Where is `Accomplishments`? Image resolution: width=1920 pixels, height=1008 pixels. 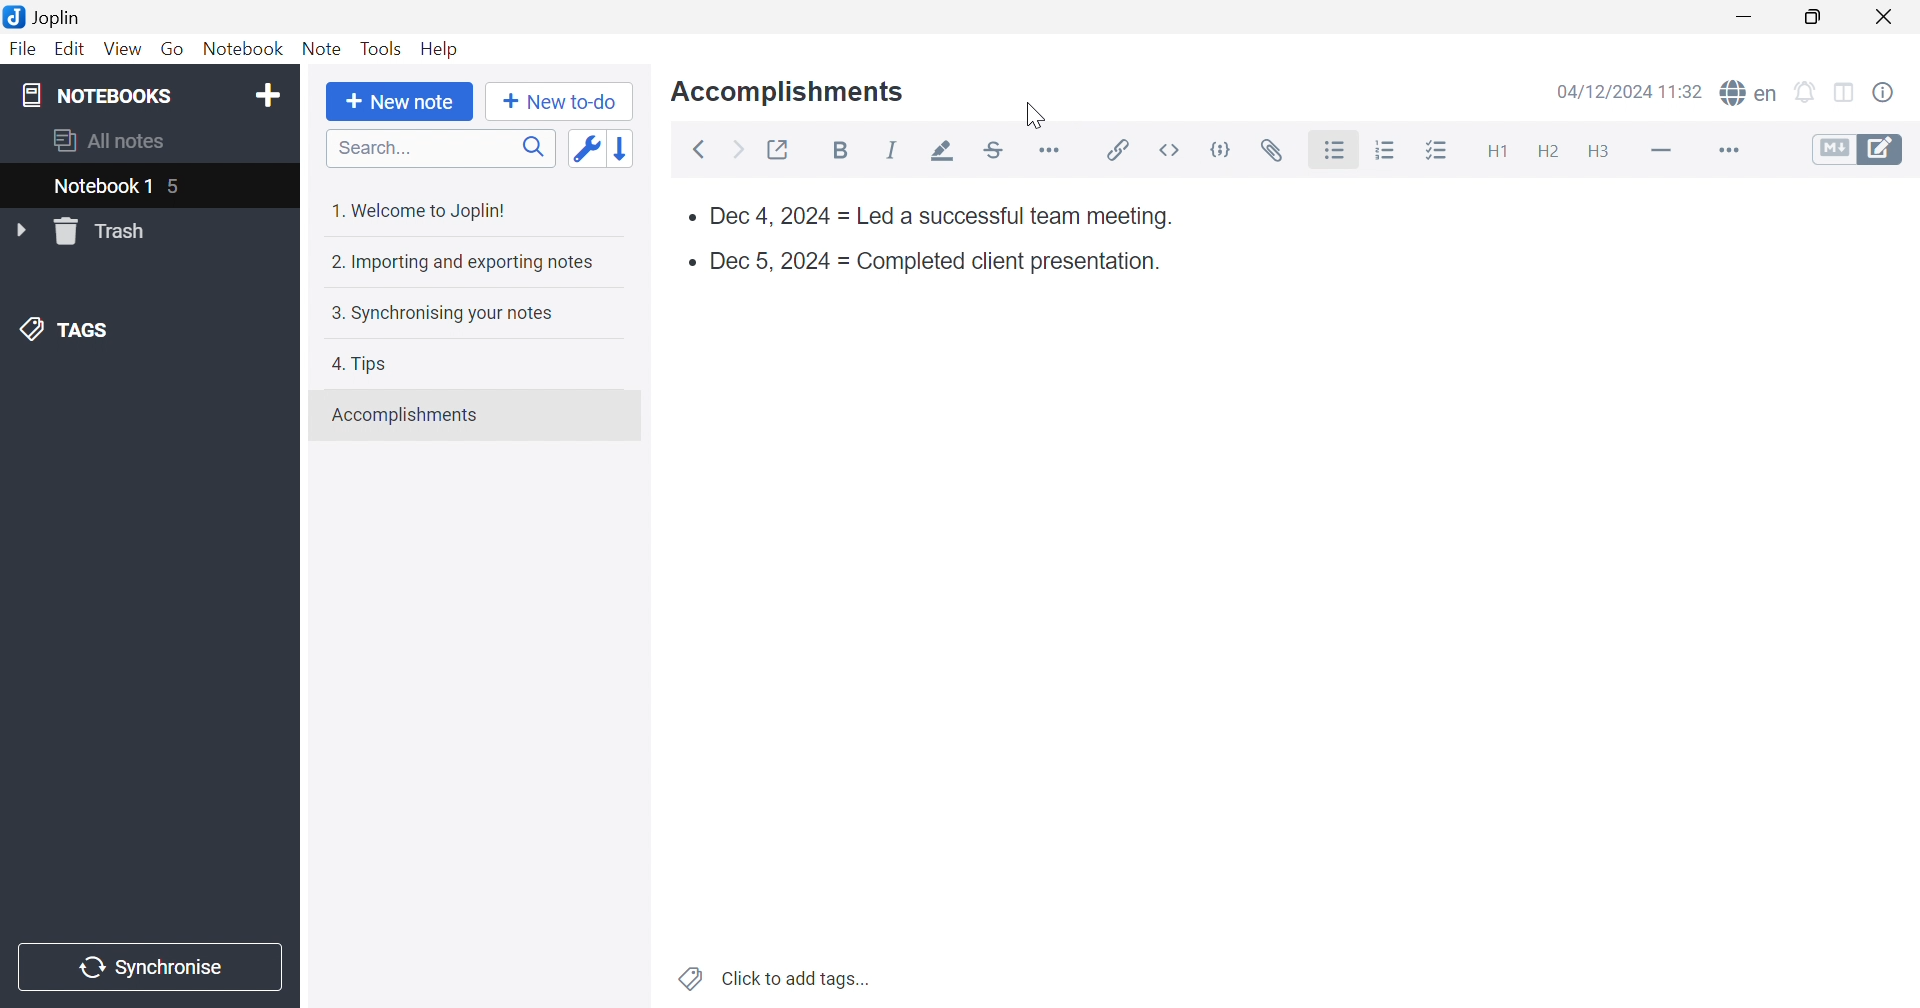
Accomplishments is located at coordinates (407, 415).